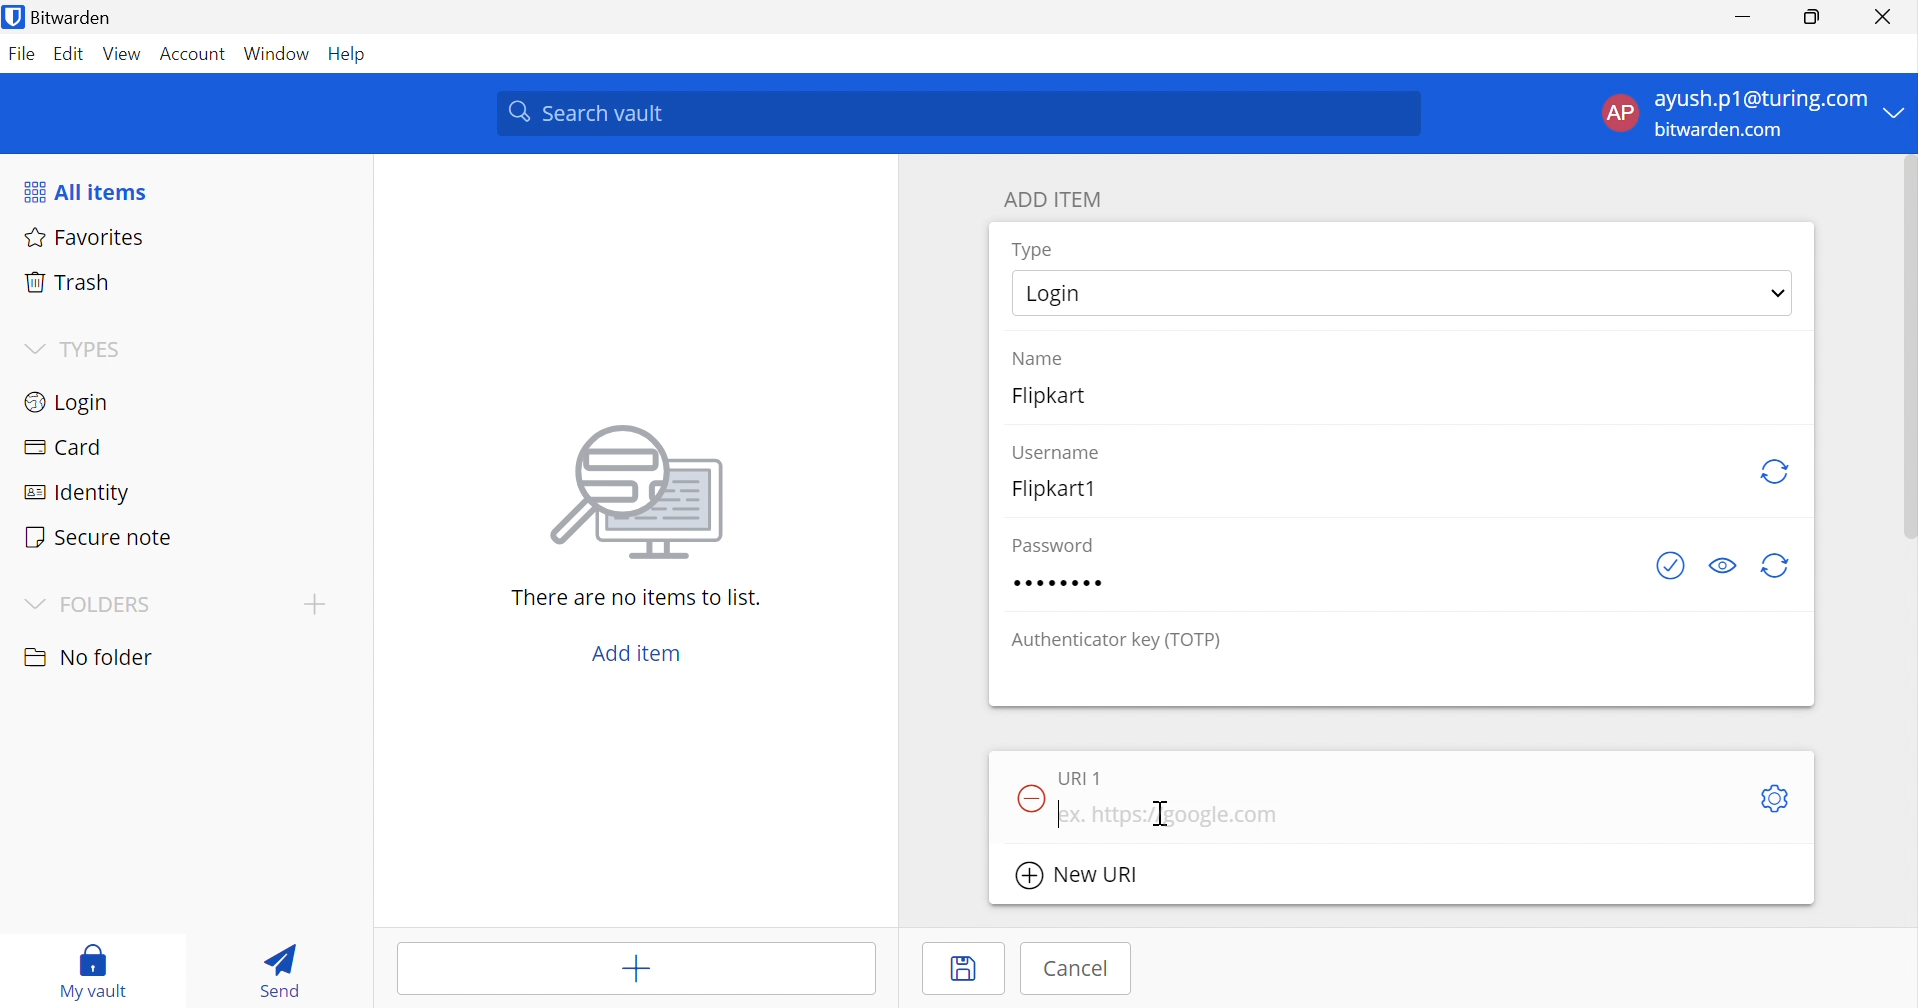 The width and height of the screenshot is (1918, 1008). I want to click on Bitwarden, so click(73, 19).